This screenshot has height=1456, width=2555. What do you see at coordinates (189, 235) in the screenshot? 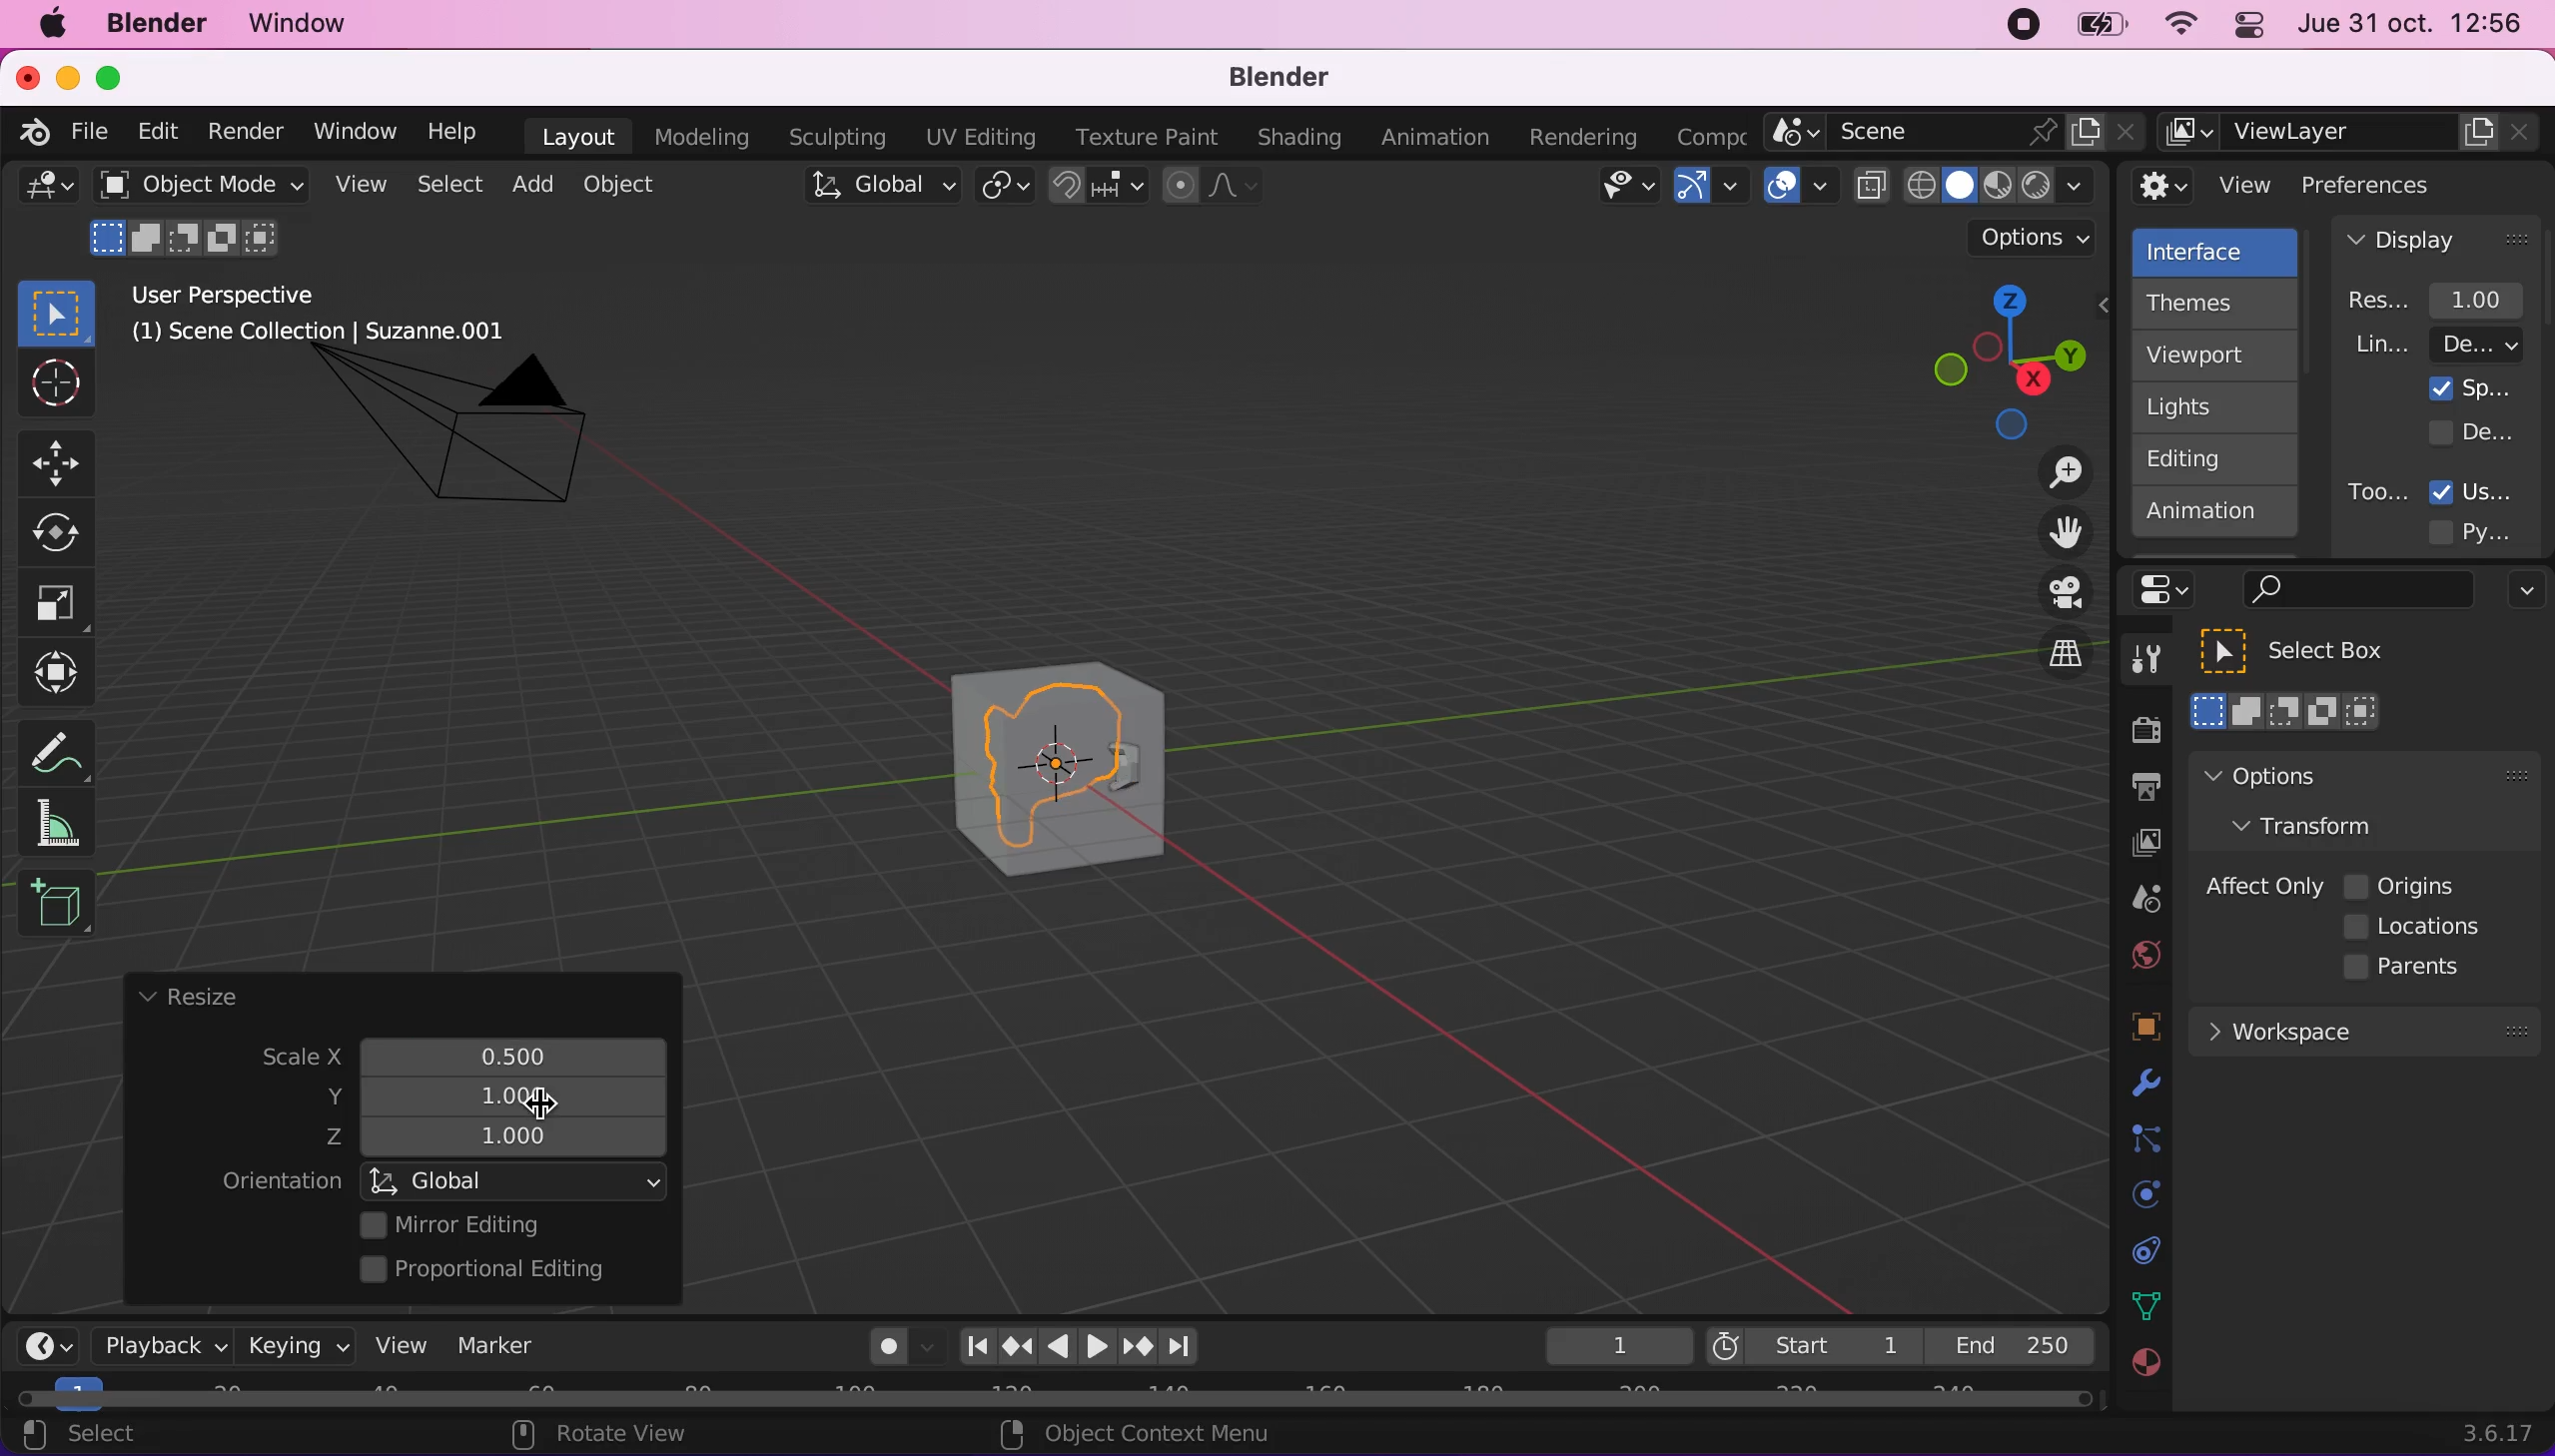
I see `mode` at bounding box center [189, 235].